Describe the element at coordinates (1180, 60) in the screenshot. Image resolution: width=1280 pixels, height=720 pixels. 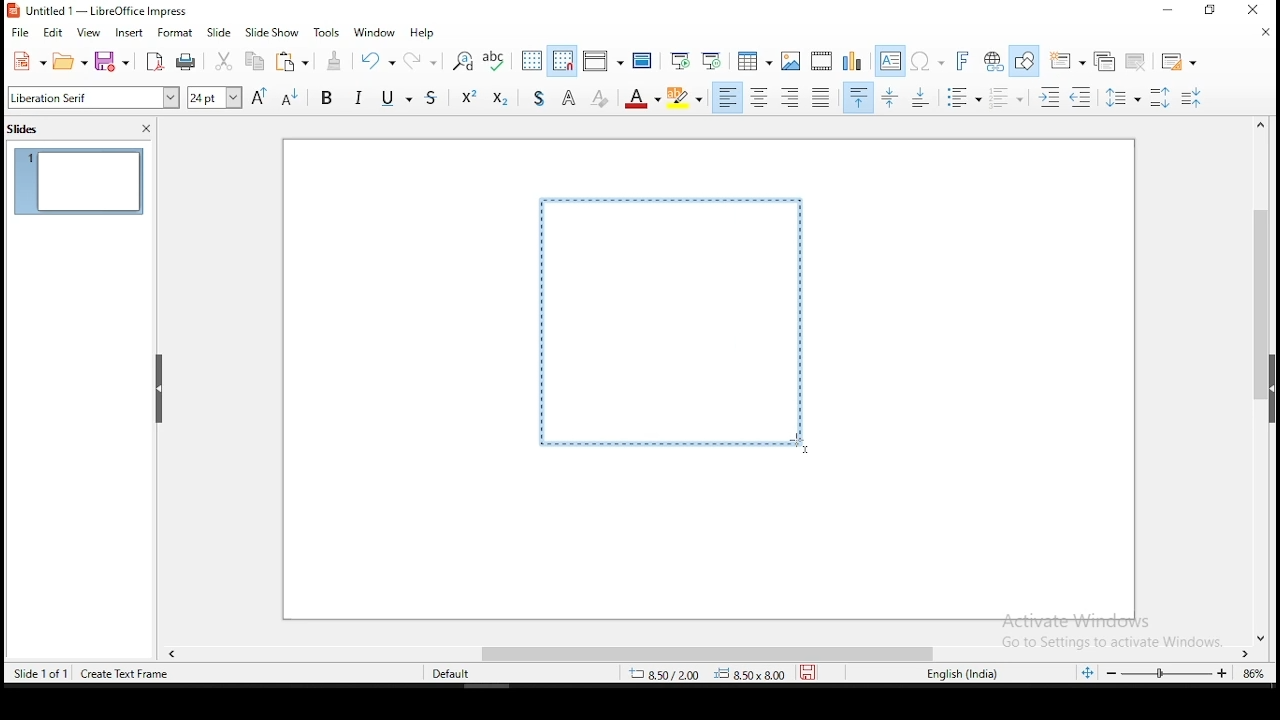
I see ` slide layout` at that location.